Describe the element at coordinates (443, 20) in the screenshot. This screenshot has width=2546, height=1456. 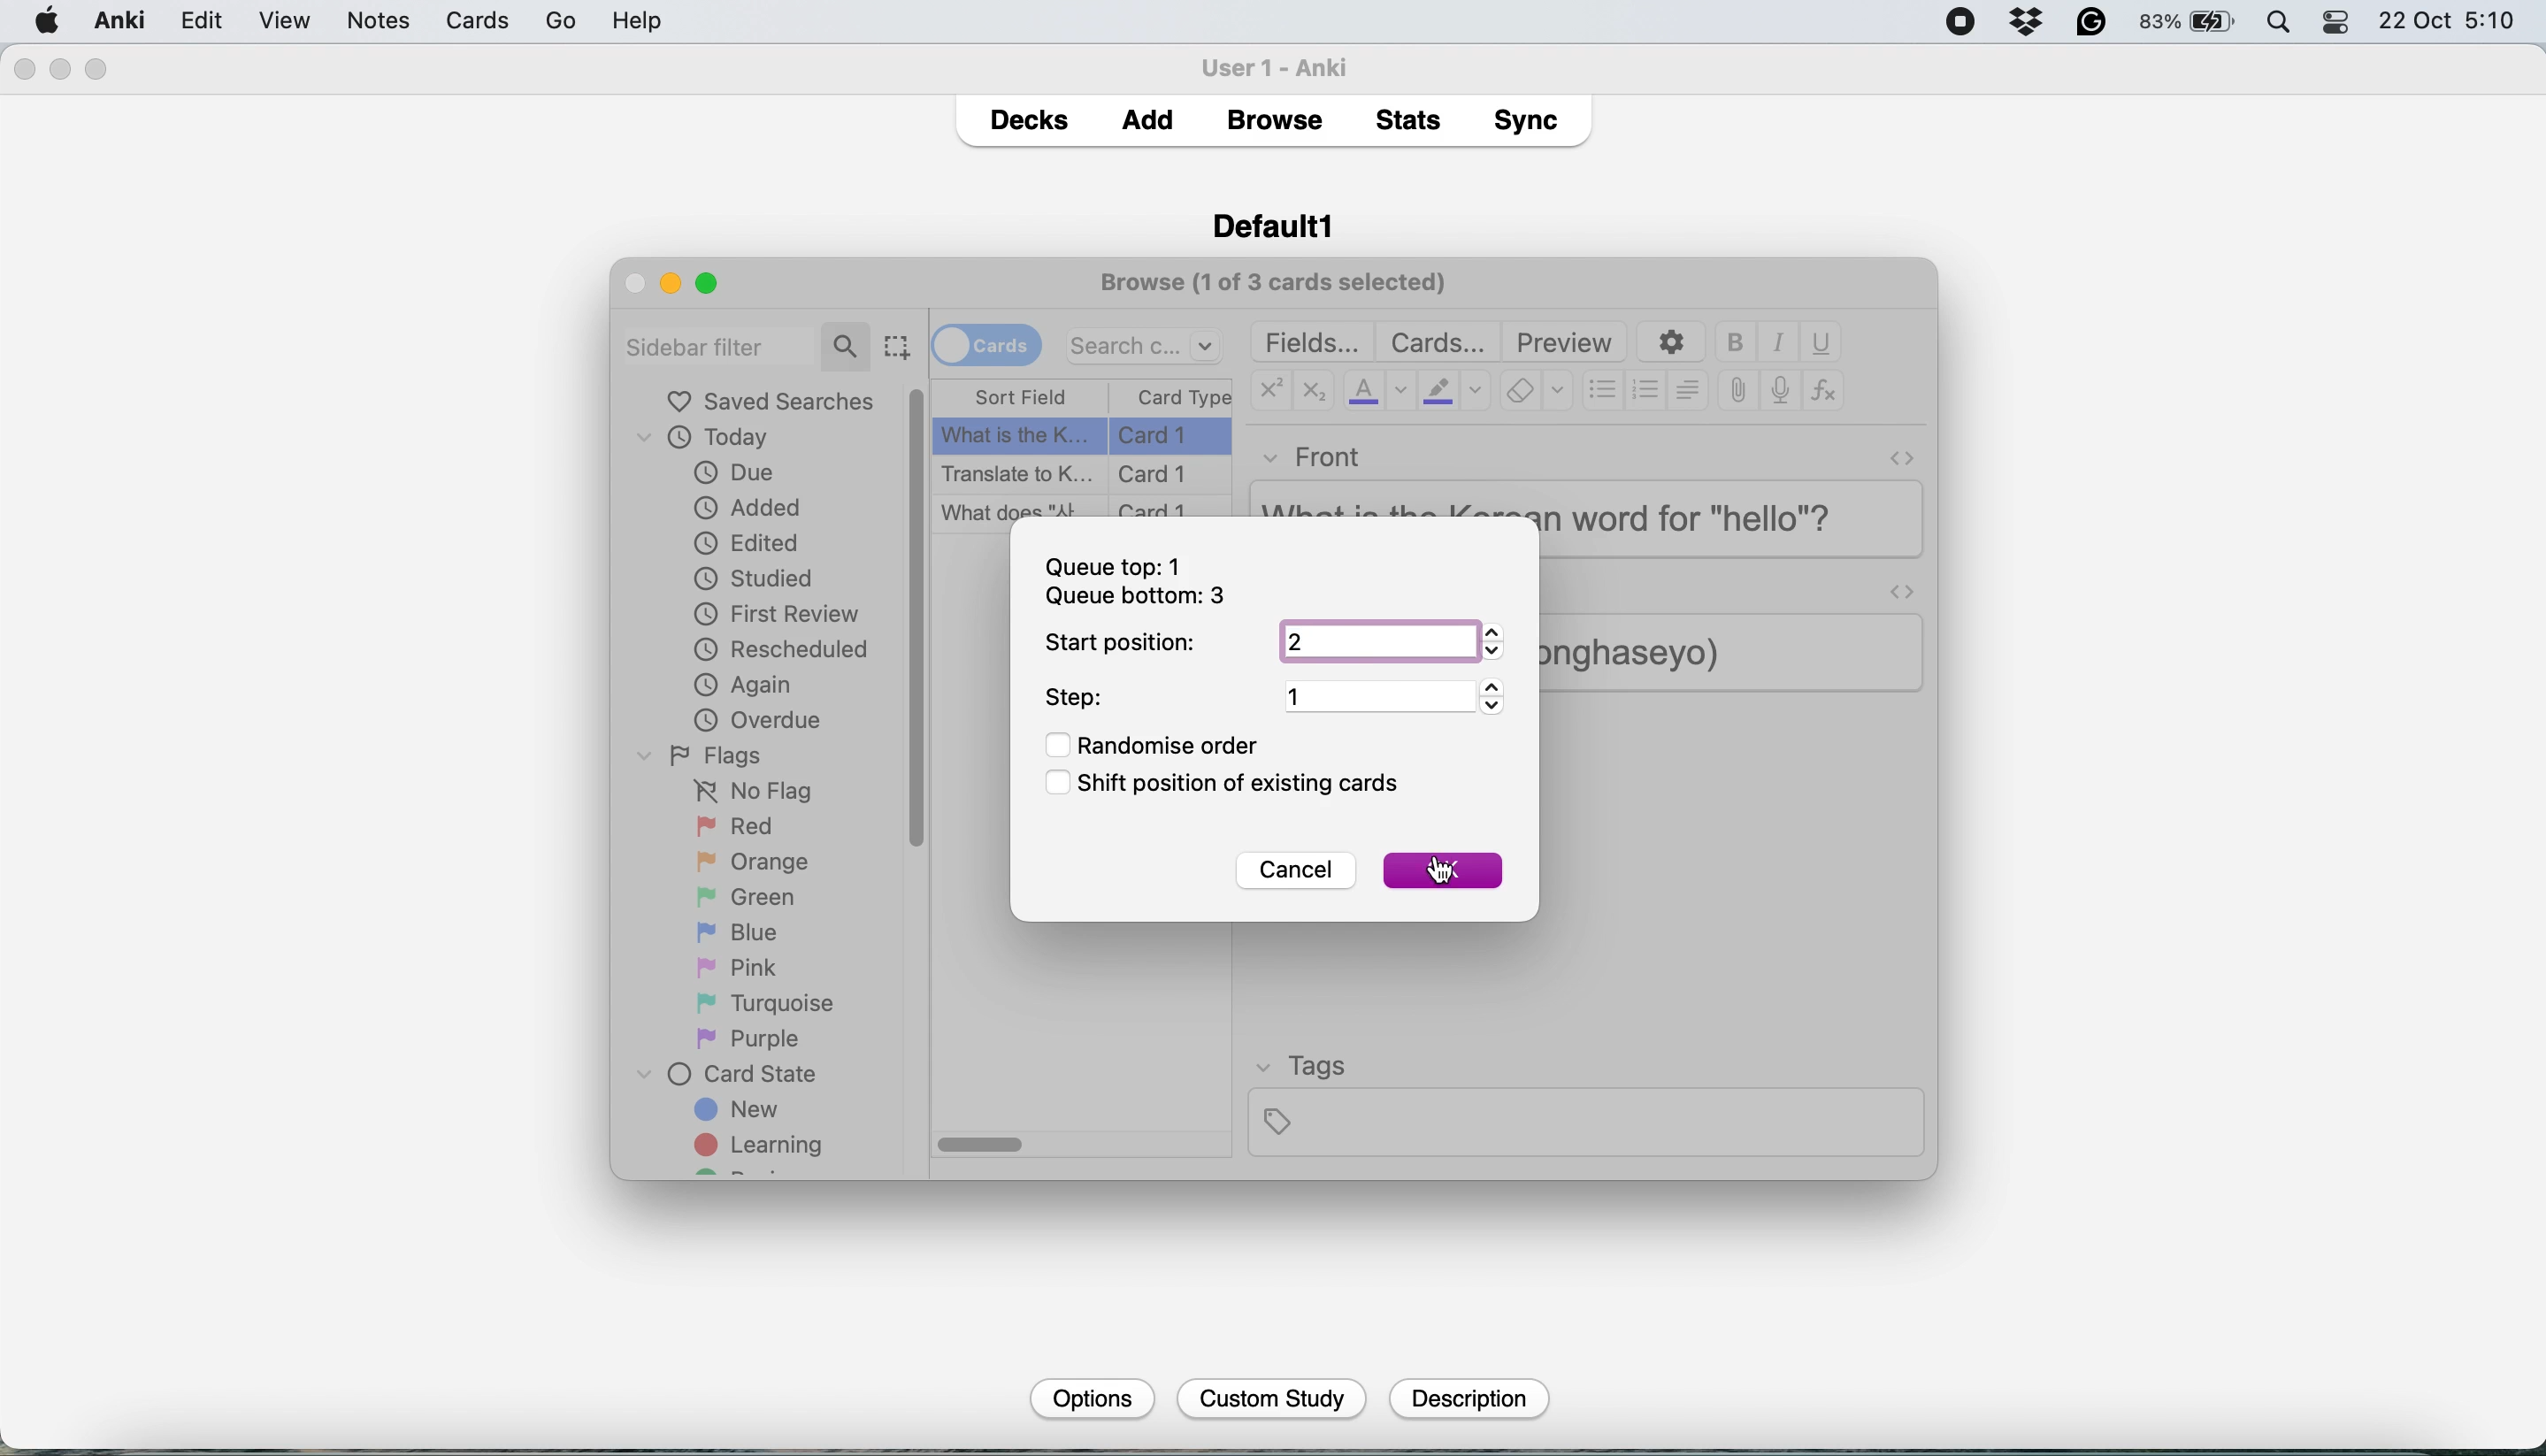
I see `tools` at that location.